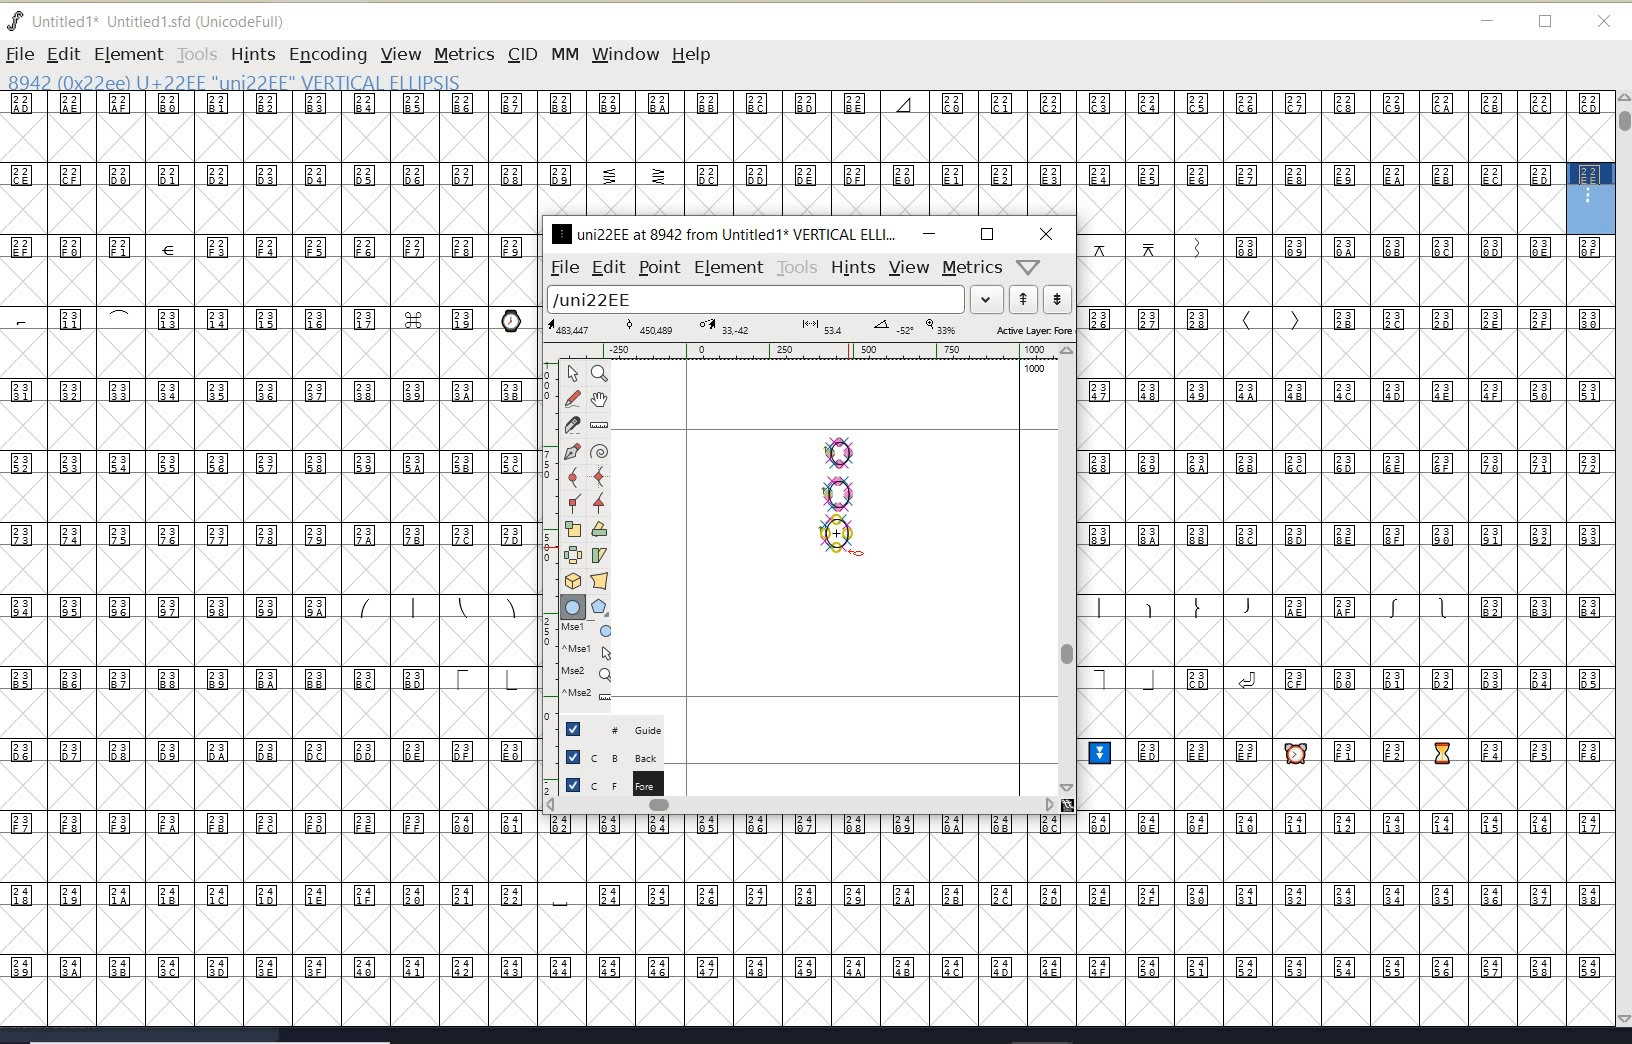 Image resolution: width=1632 pixels, height=1044 pixels. I want to click on file, so click(561, 268).